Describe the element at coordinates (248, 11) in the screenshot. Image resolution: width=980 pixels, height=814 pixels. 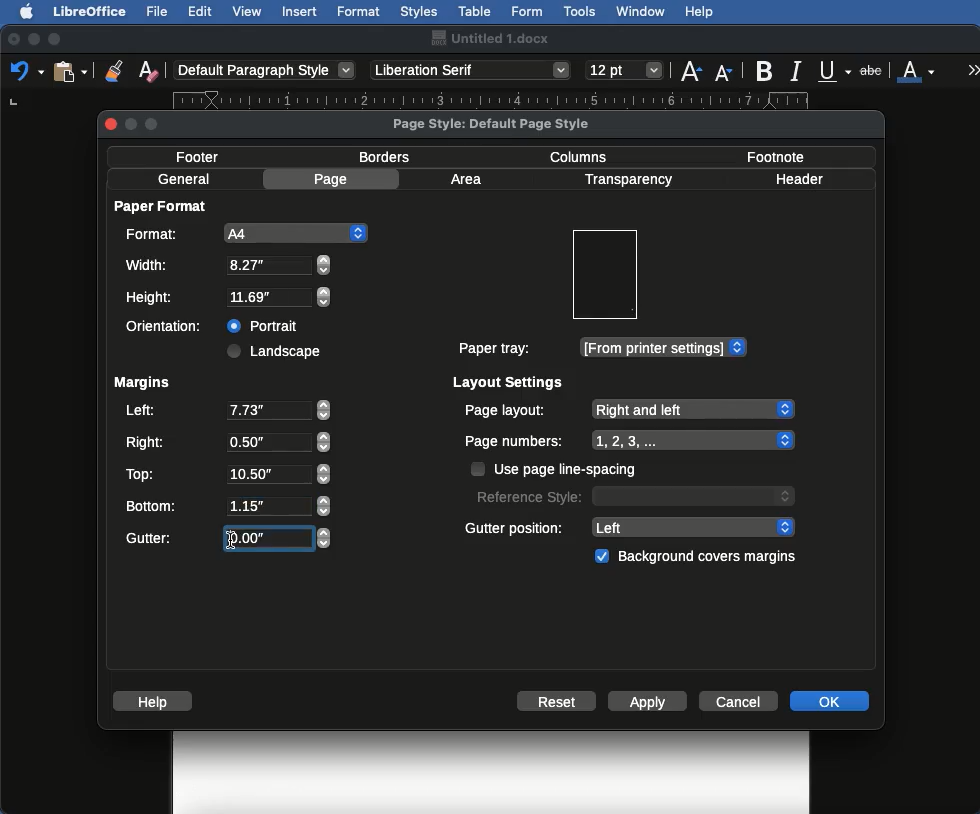
I see `View` at that location.